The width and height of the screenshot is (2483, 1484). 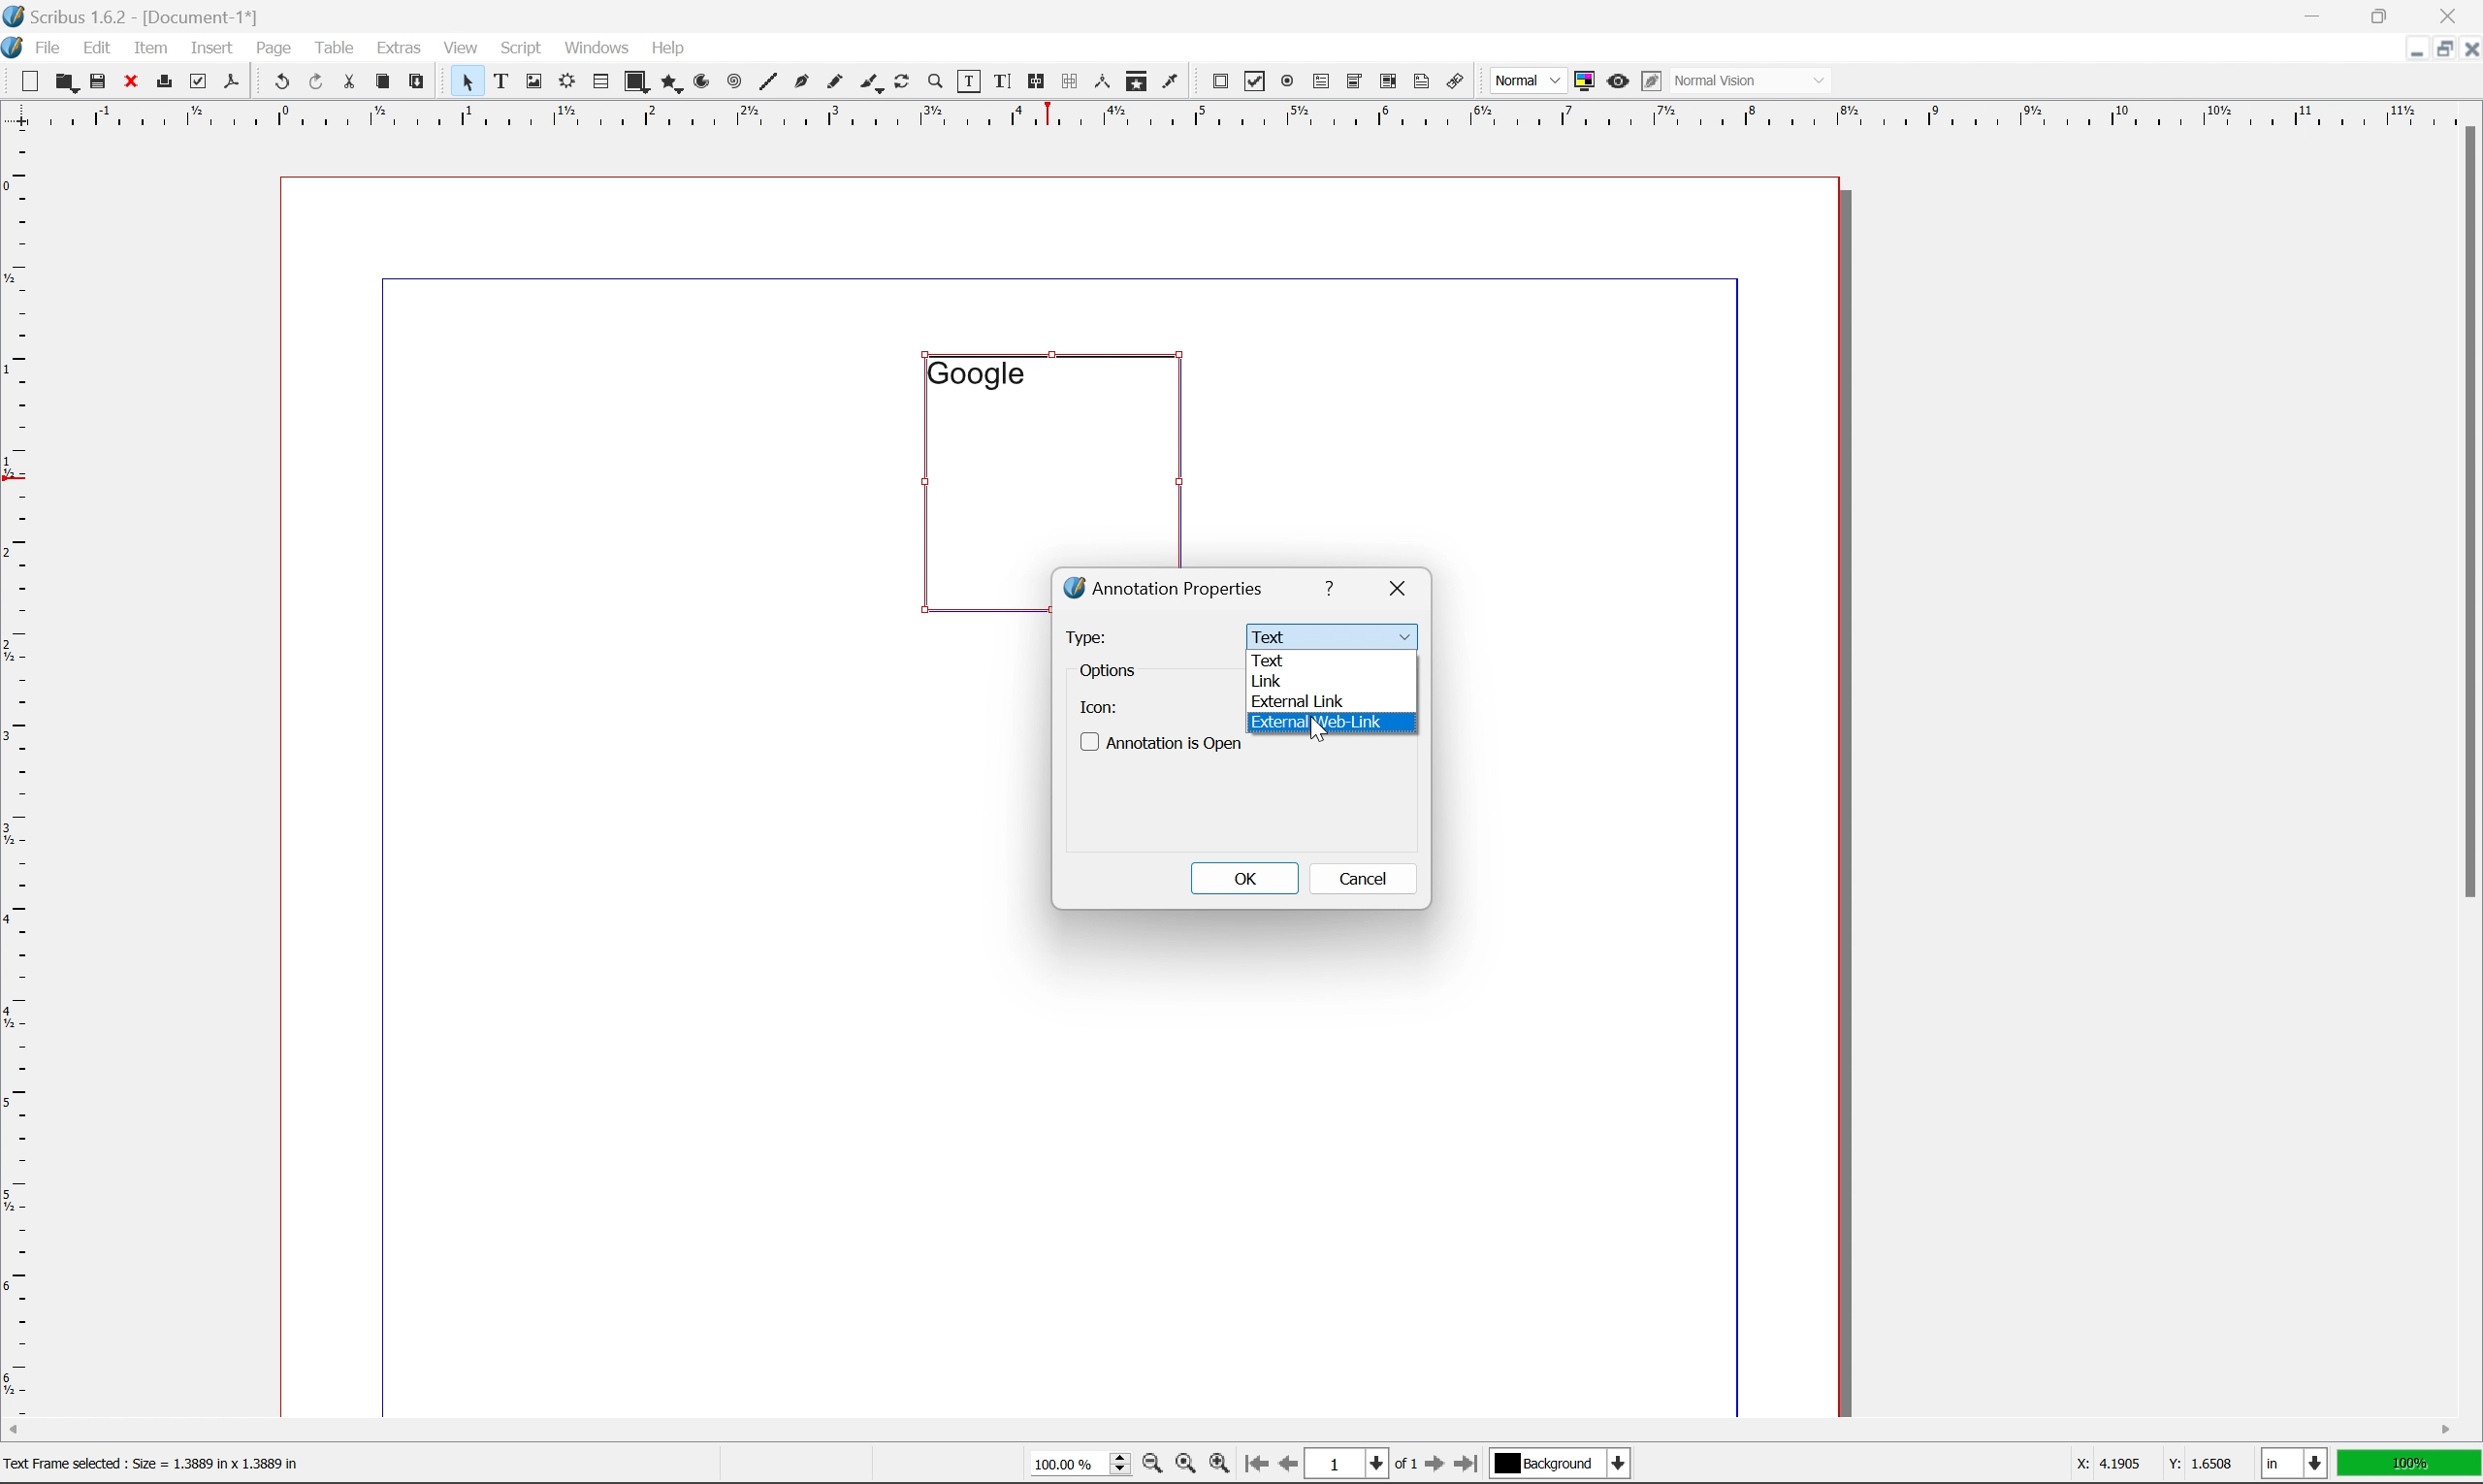 I want to click on text, so click(x=1262, y=659).